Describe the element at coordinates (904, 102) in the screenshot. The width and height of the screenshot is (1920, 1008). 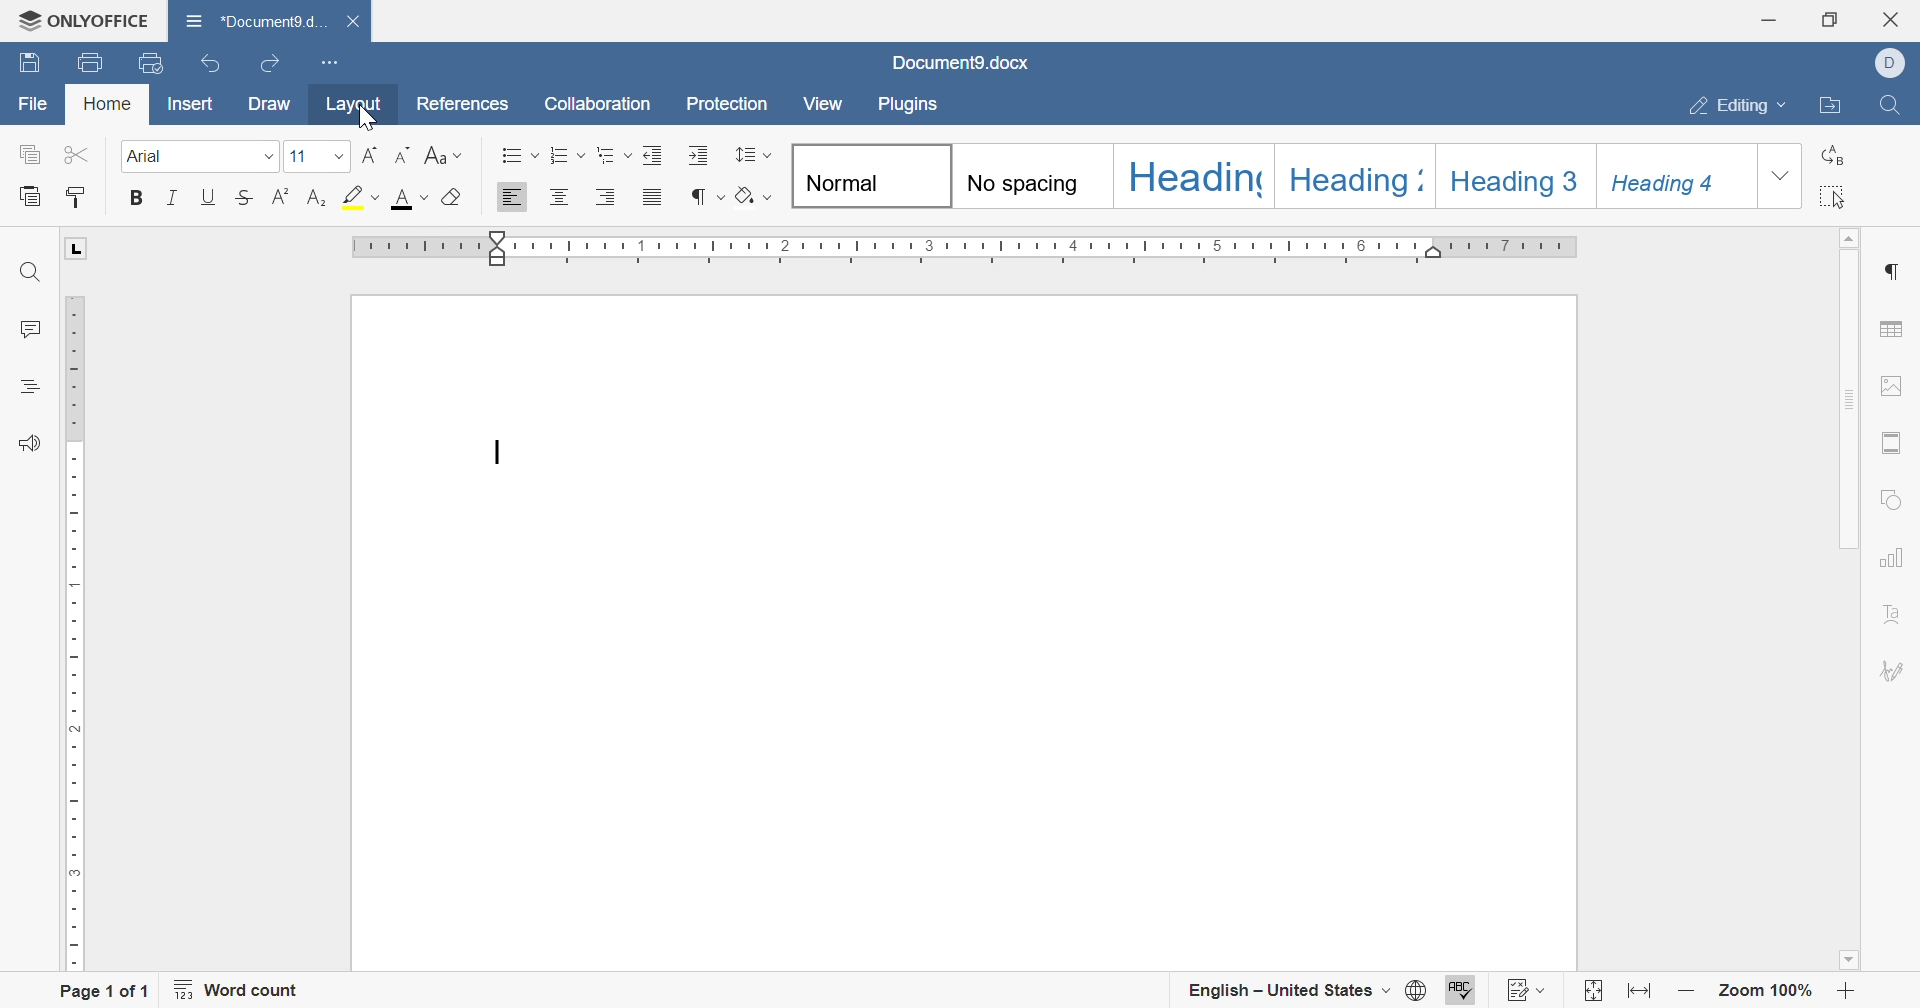
I see `plugins` at that location.